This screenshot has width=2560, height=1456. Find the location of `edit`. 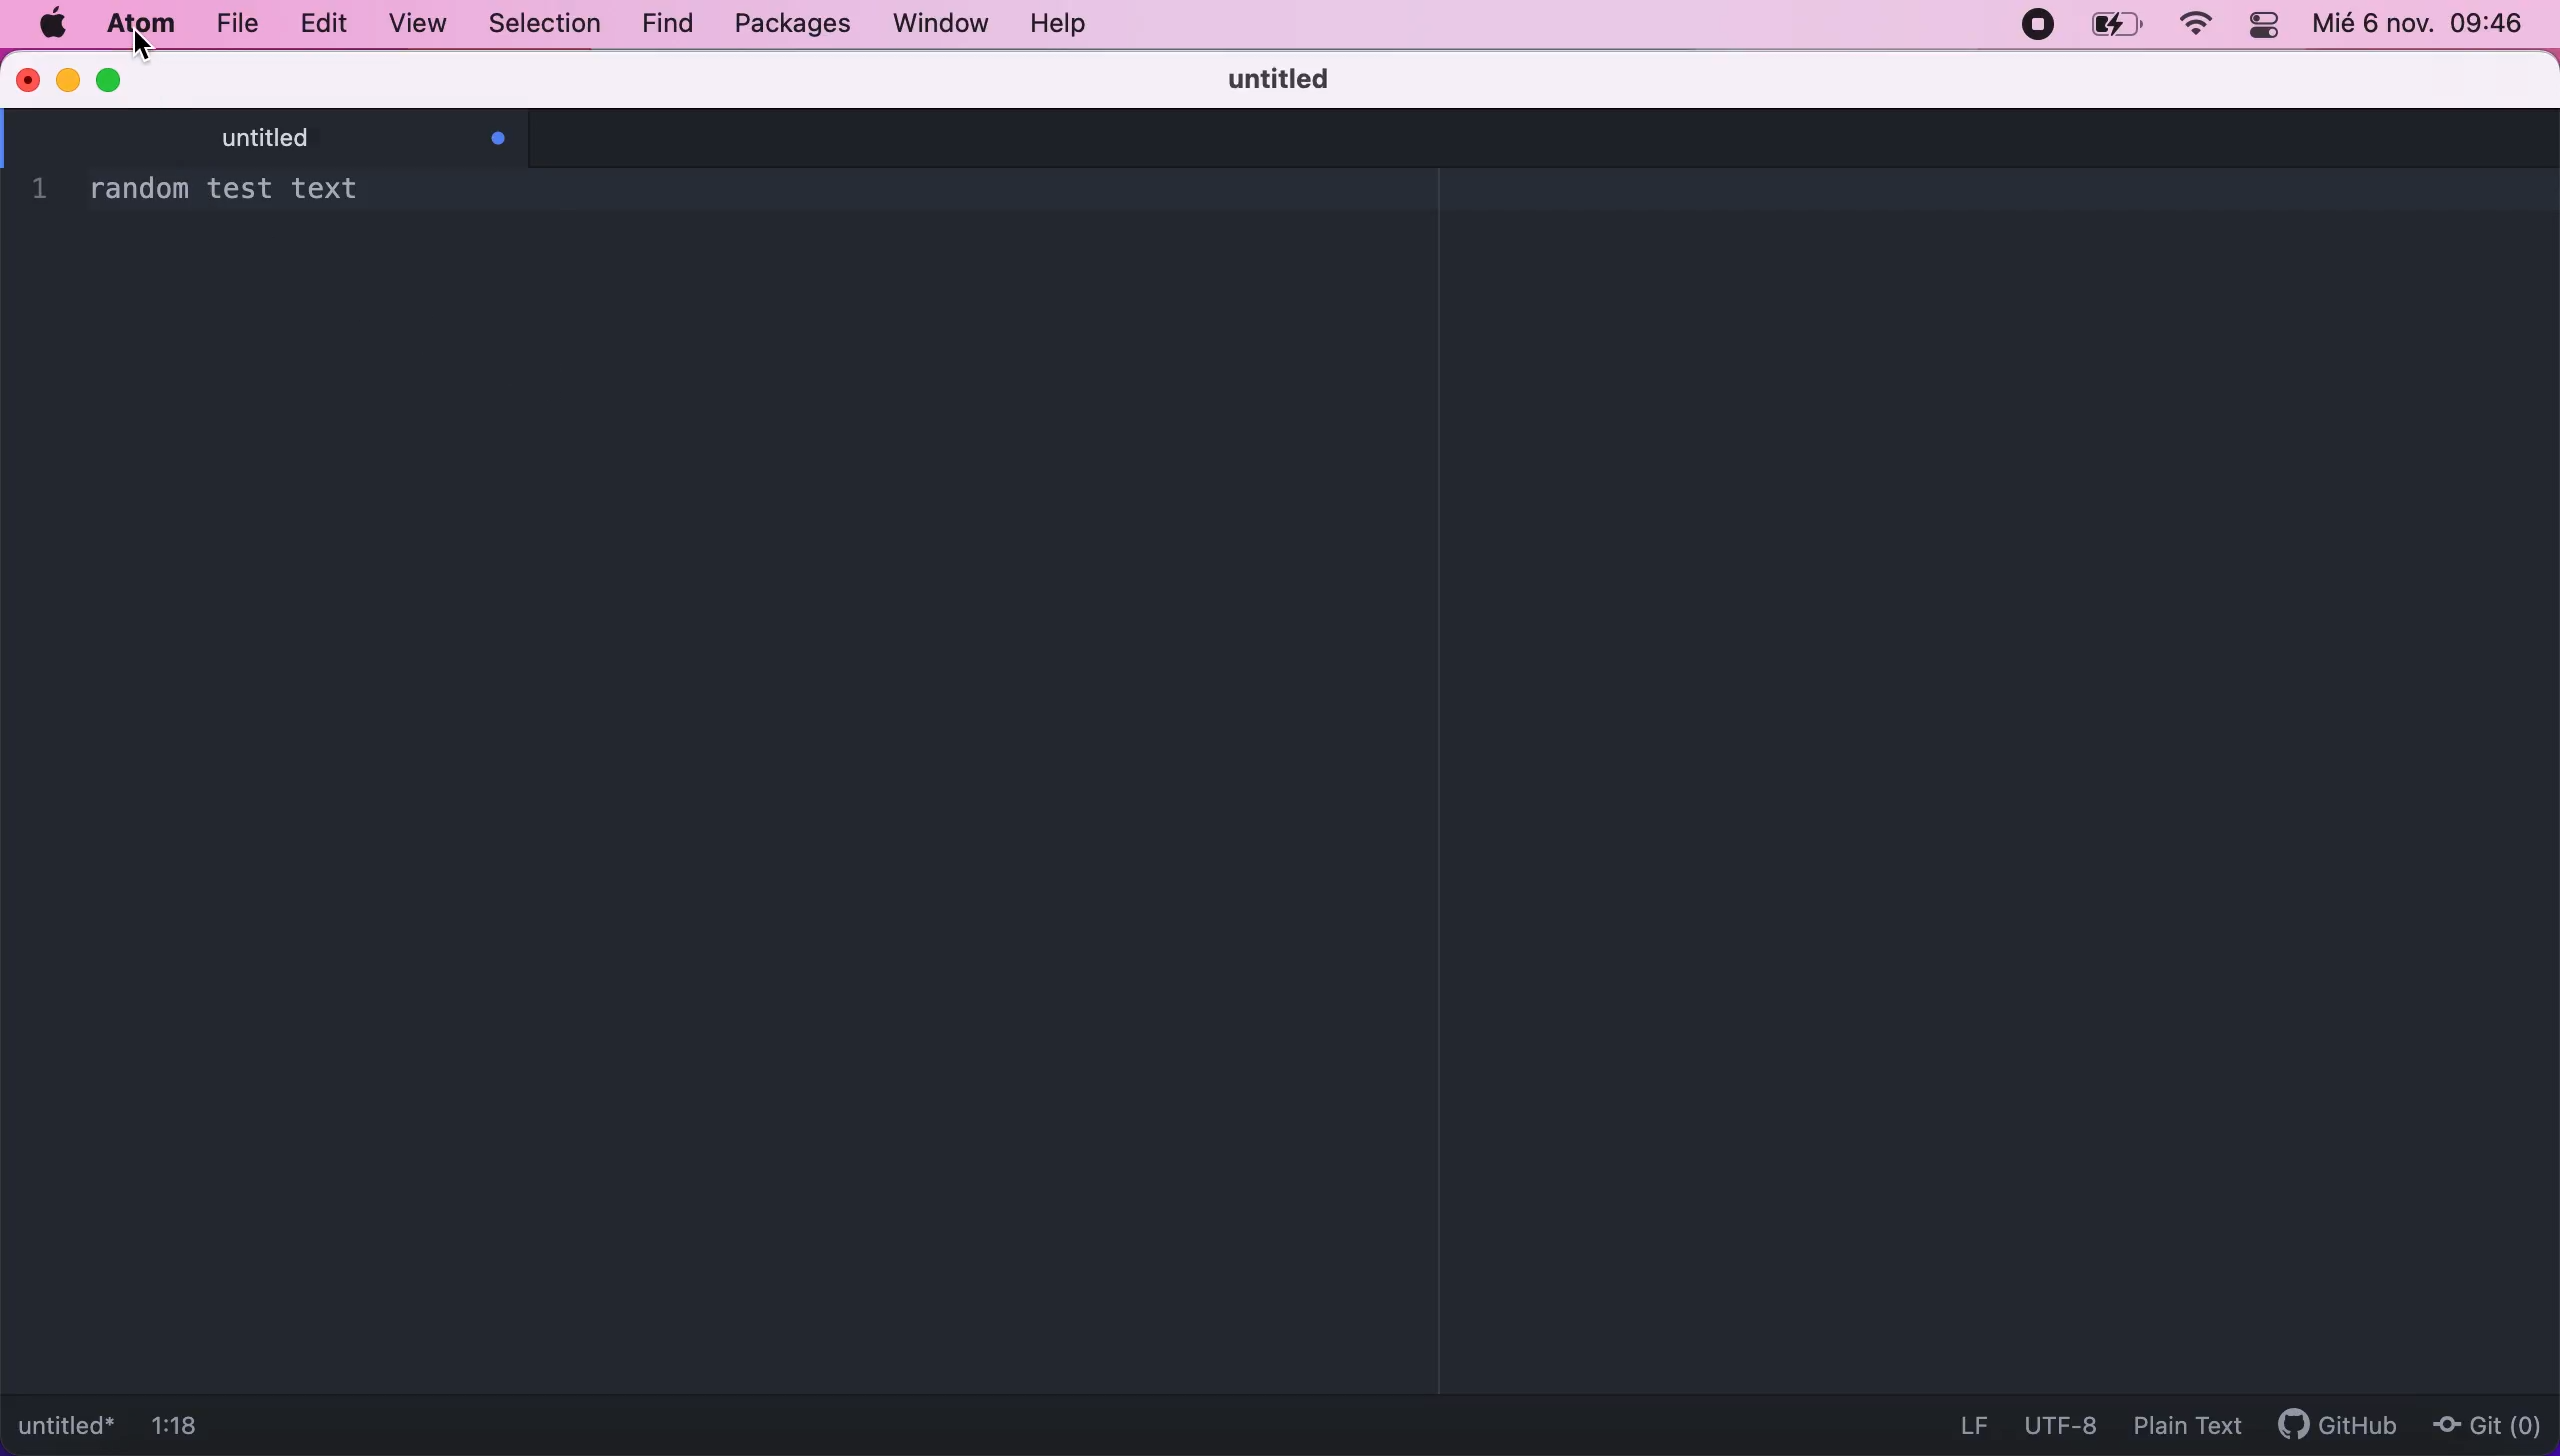

edit is located at coordinates (320, 26).